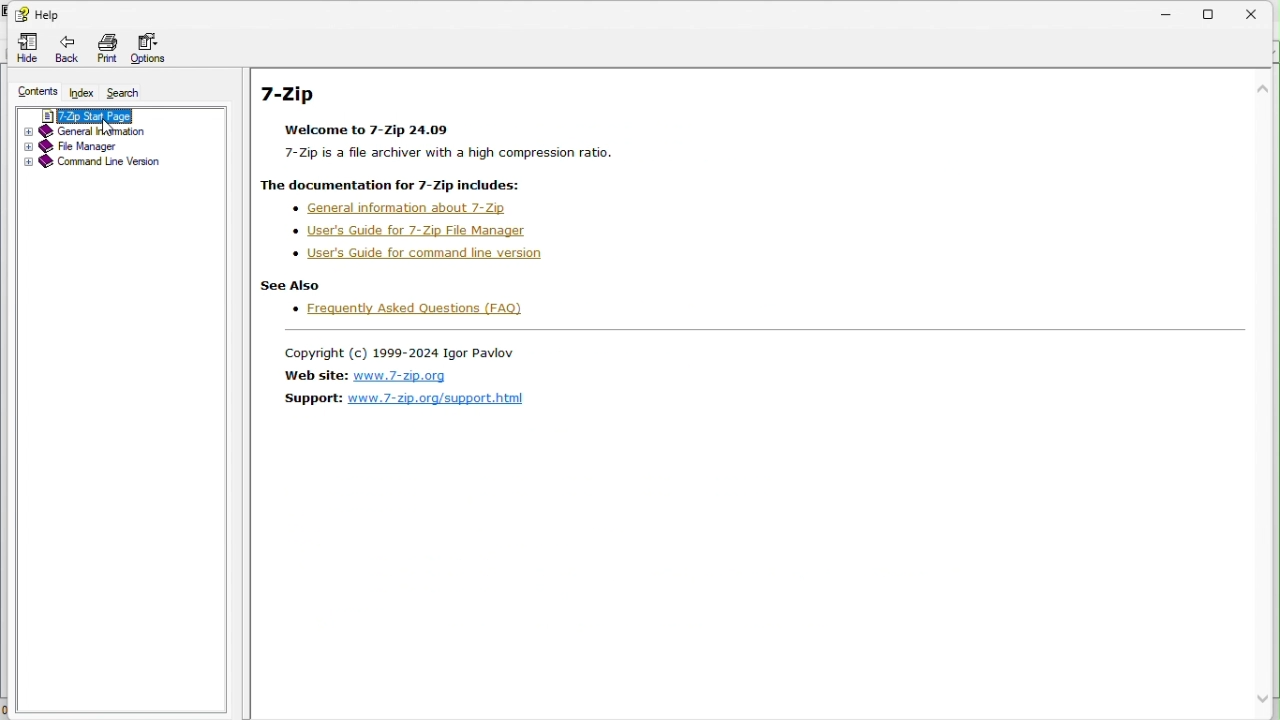 The height and width of the screenshot is (720, 1280). What do you see at coordinates (102, 47) in the screenshot?
I see `Print` at bounding box center [102, 47].